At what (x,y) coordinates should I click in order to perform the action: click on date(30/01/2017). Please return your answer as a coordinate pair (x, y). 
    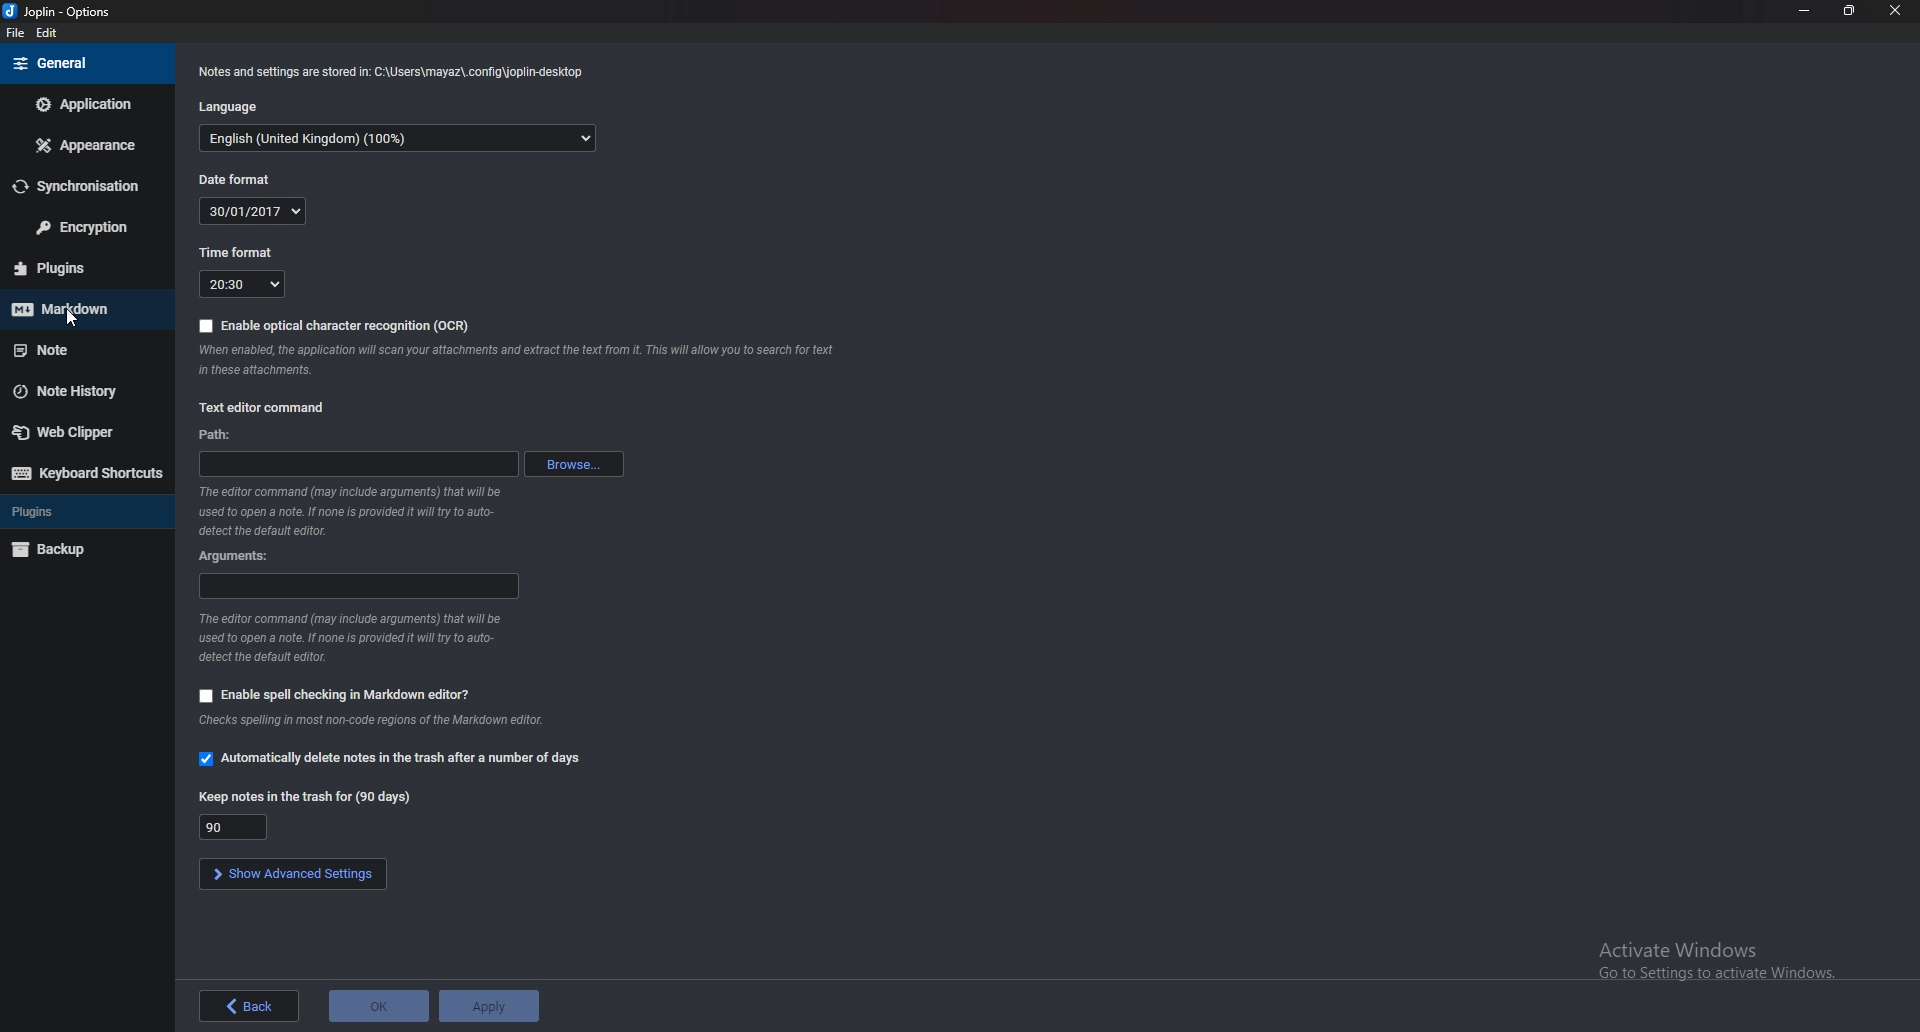
    Looking at the image, I should click on (257, 211).